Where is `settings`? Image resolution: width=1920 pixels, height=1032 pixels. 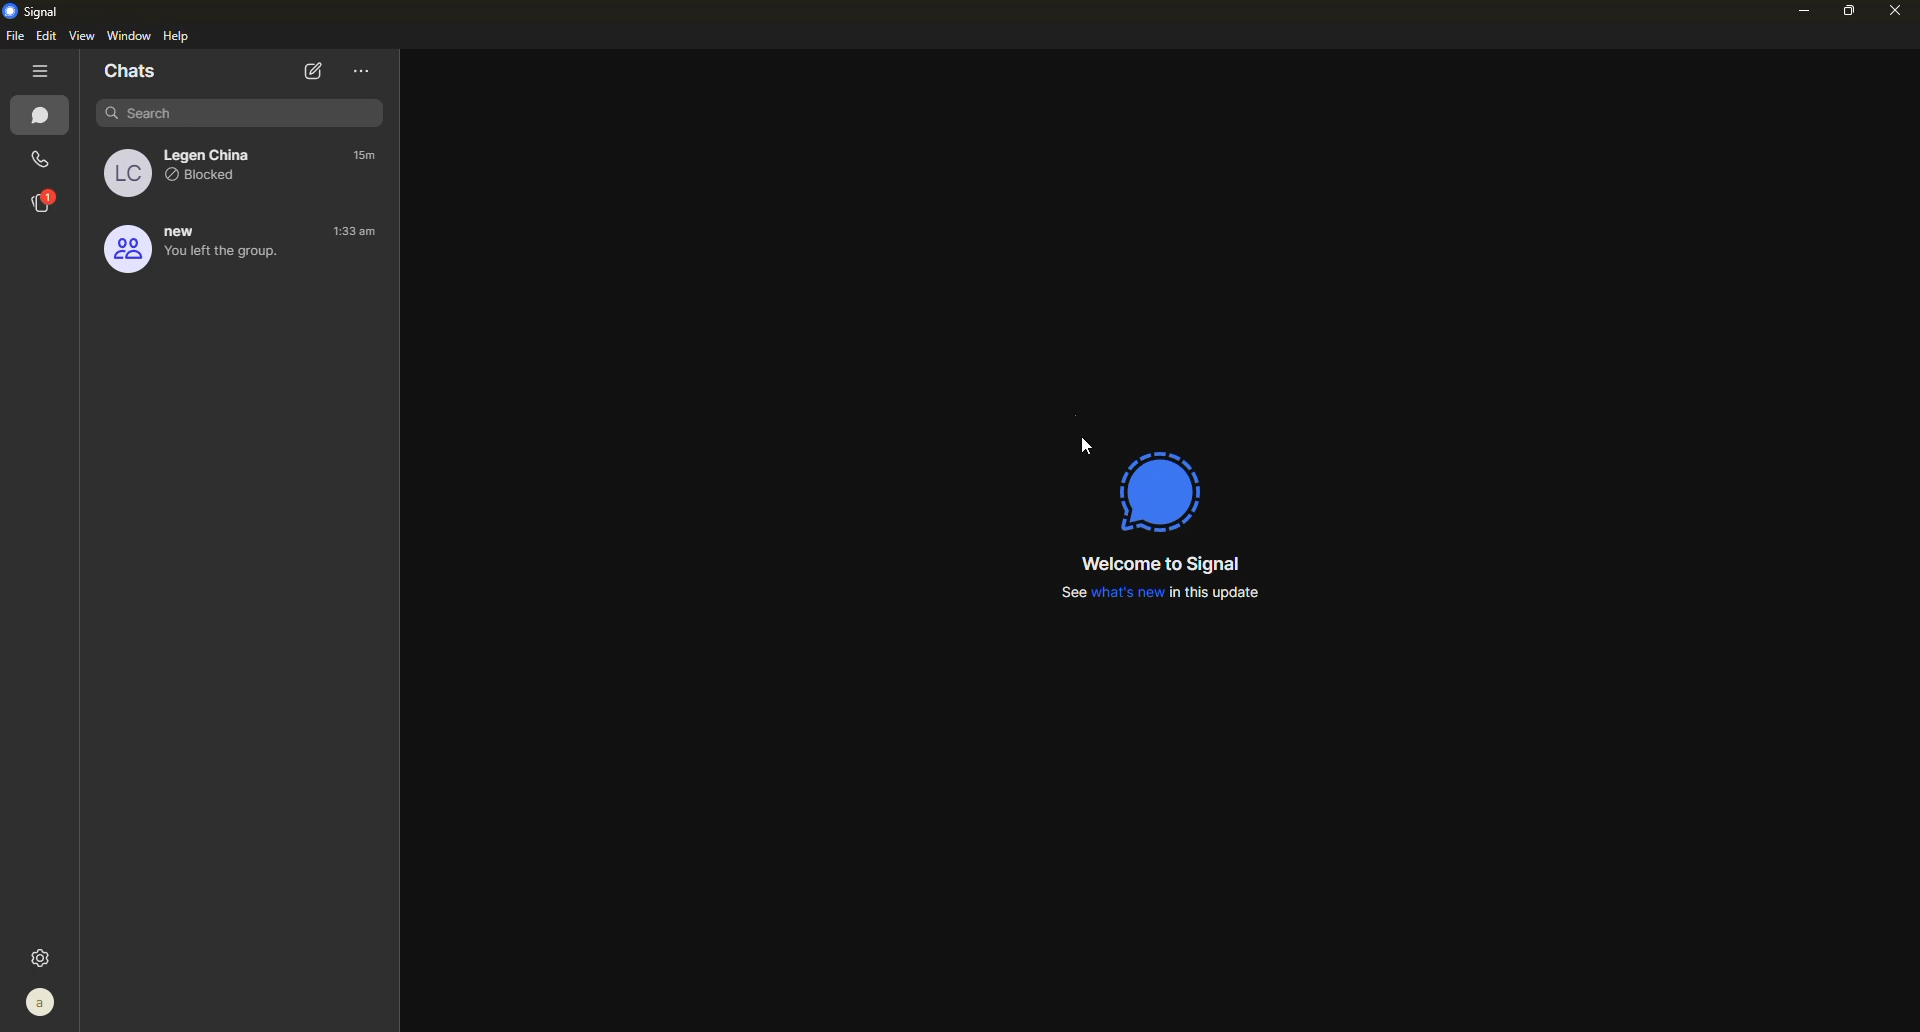
settings is located at coordinates (45, 955).